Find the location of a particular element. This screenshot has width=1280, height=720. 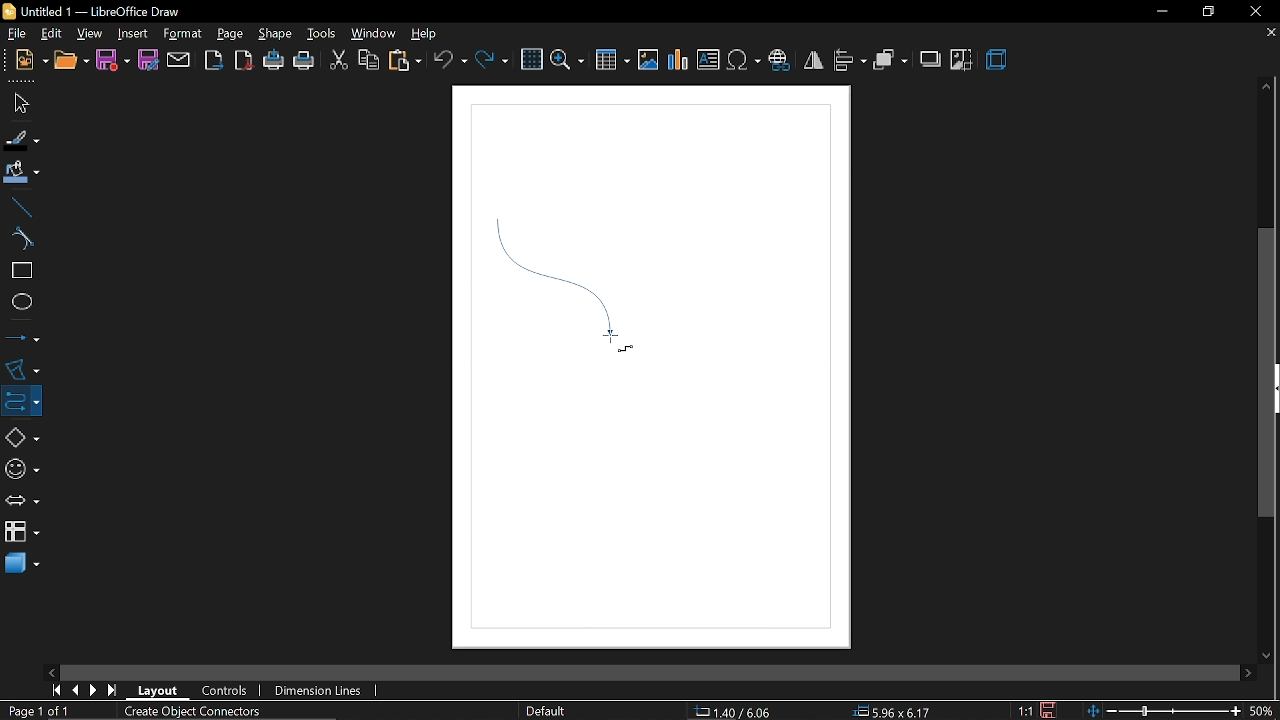

go to first page is located at coordinates (54, 691).